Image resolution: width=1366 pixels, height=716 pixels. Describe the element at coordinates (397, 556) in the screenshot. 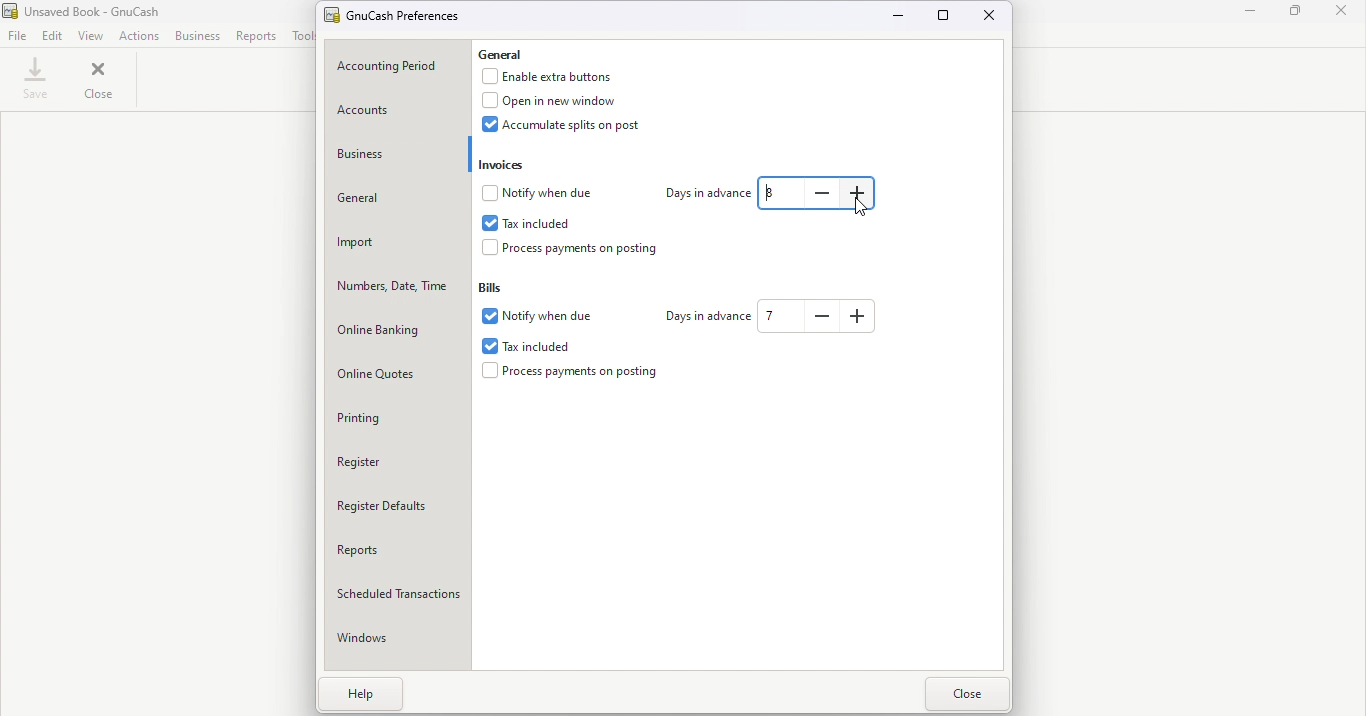

I see `Reports` at that location.